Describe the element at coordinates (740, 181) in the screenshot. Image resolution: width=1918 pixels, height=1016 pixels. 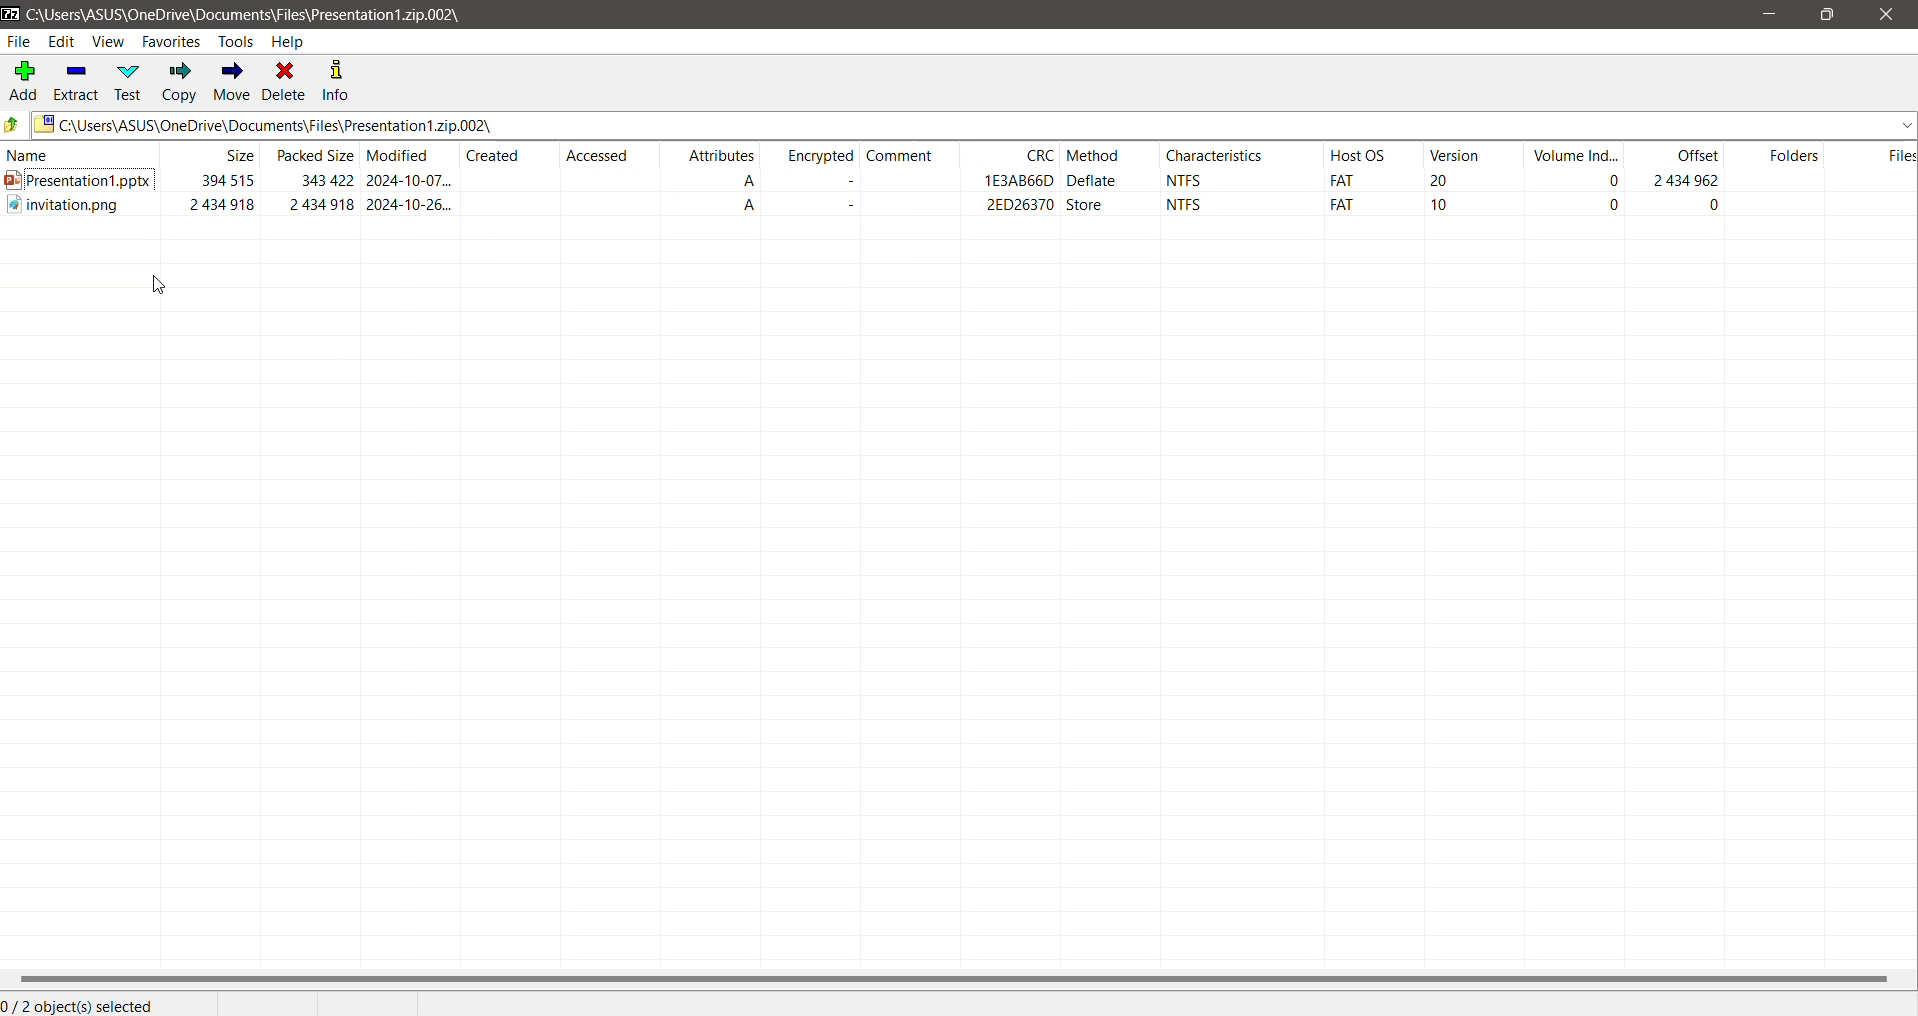
I see `A` at that location.